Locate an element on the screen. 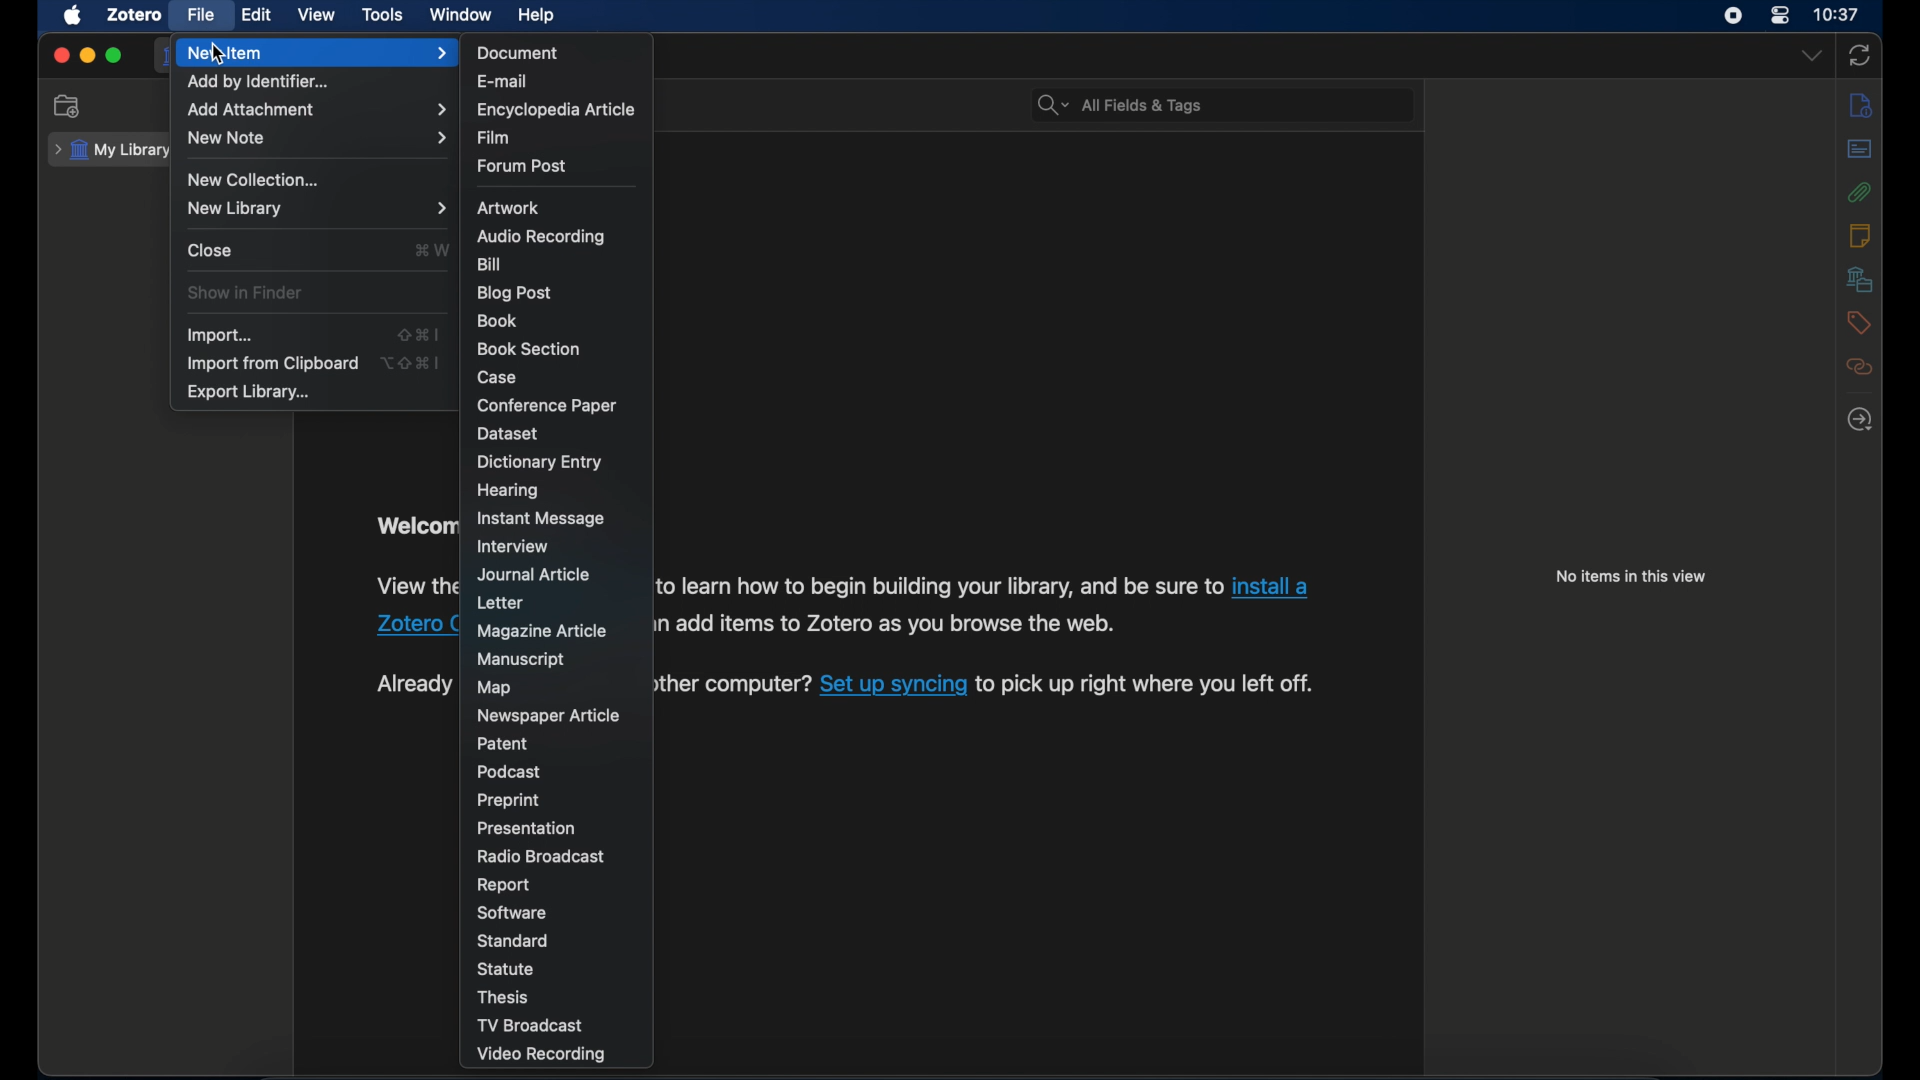 This screenshot has height=1080, width=1920. control center is located at coordinates (1781, 17).